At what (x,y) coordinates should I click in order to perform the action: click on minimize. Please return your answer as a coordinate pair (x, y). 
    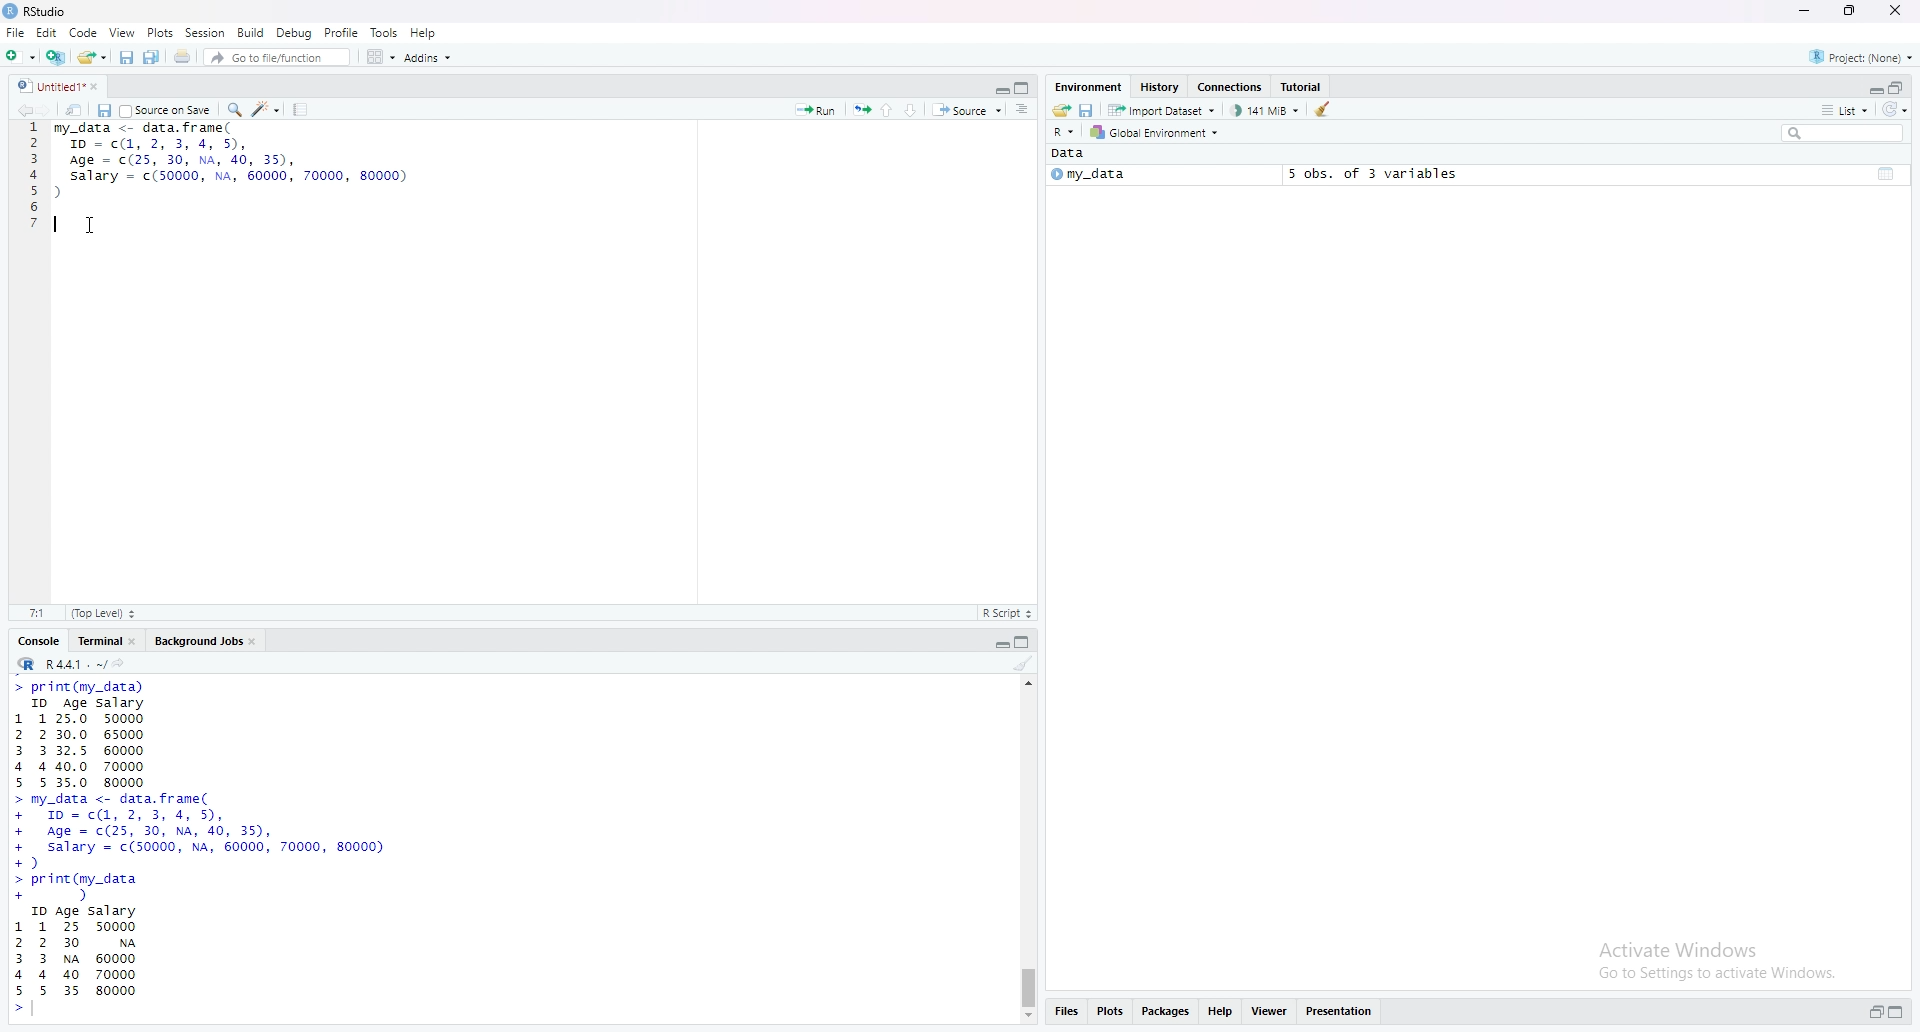
    Looking at the image, I should click on (1801, 12).